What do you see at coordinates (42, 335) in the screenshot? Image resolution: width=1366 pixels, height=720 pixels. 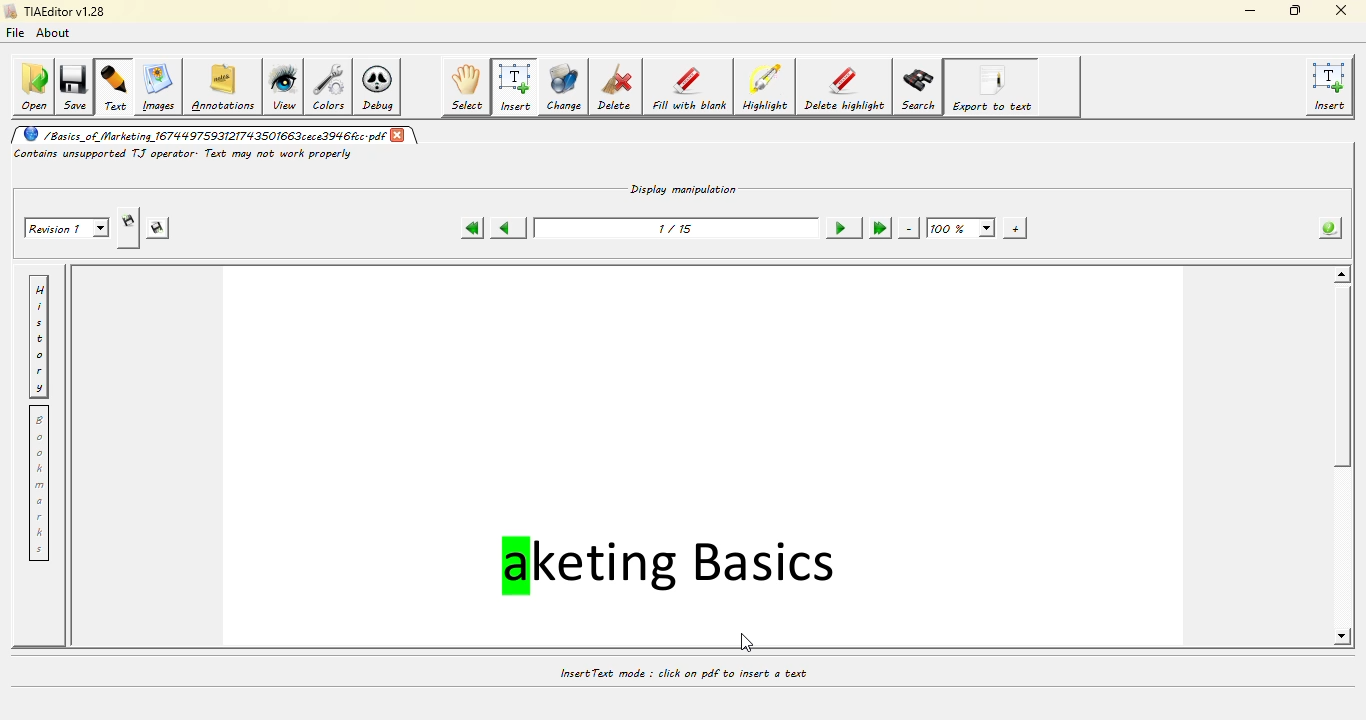 I see `history` at bounding box center [42, 335].